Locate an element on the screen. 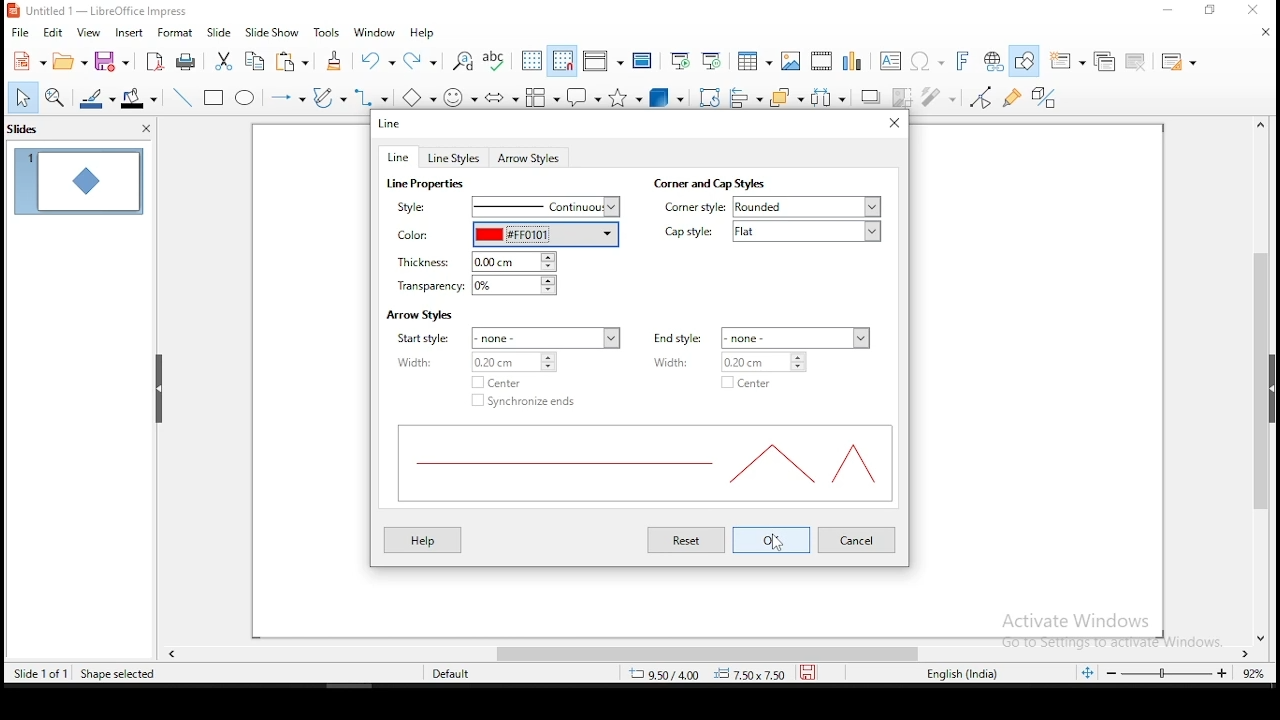 This screenshot has height=720, width=1280. file is located at coordinates (20, 34).